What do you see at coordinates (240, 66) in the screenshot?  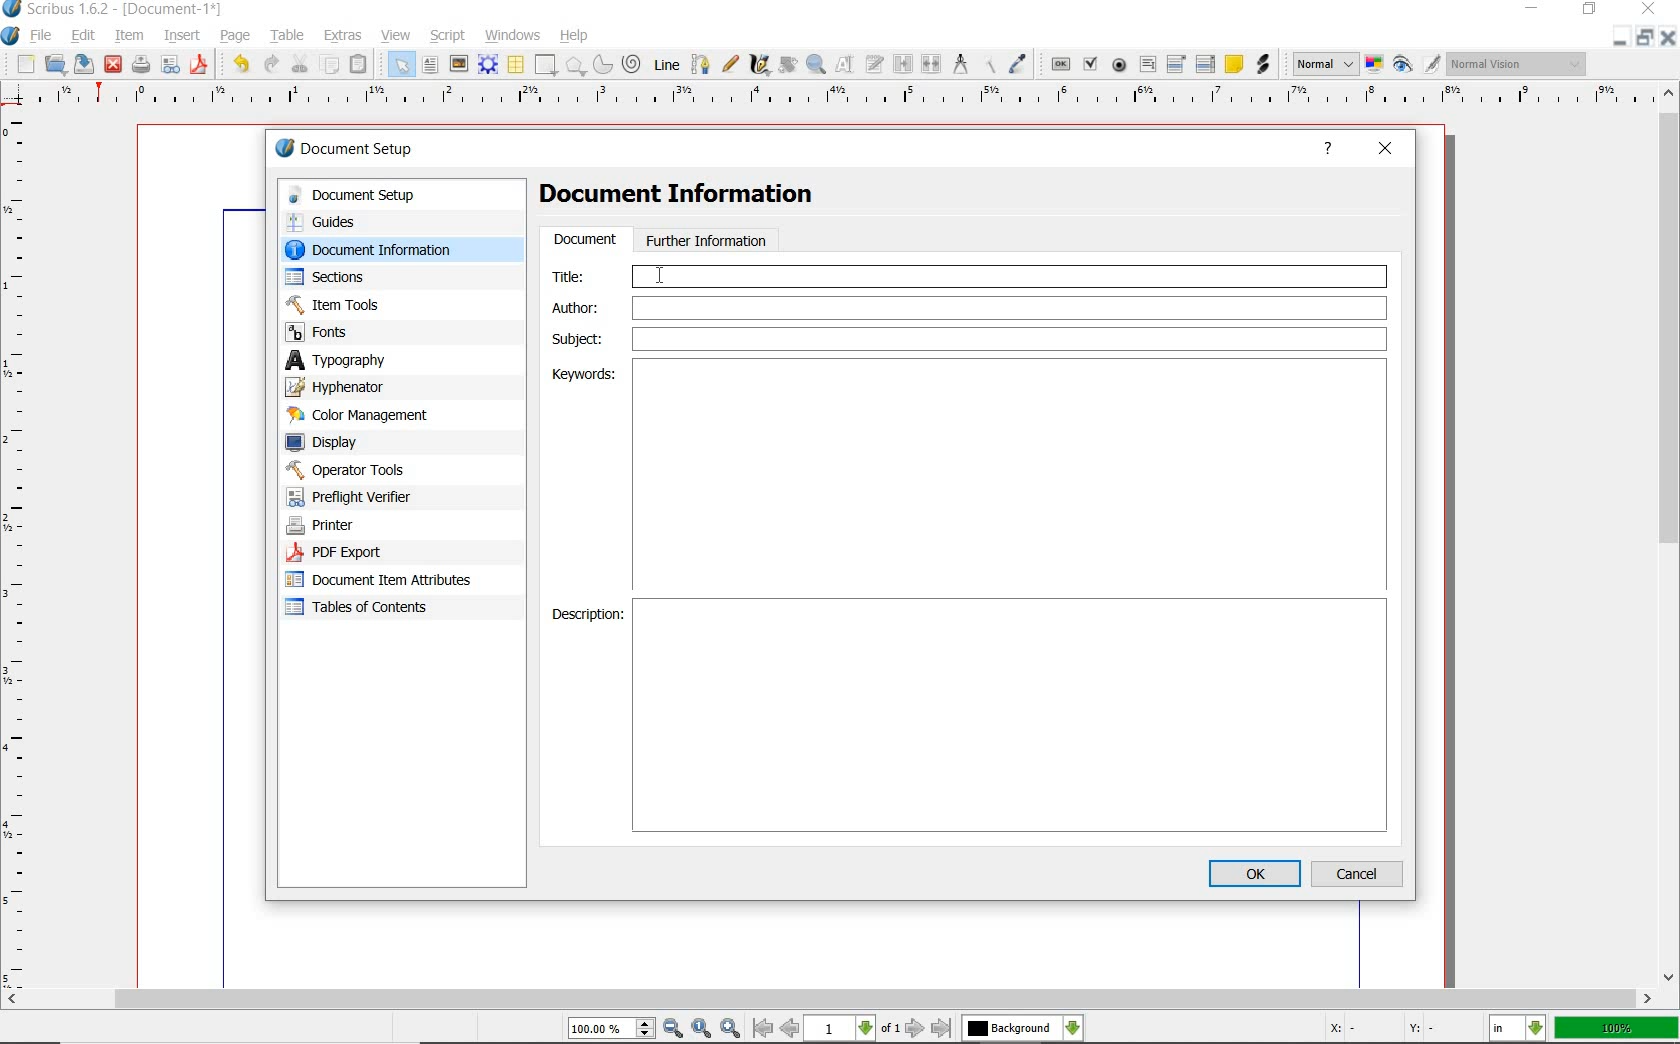 I see `undo` at bounding box center [240, 66].